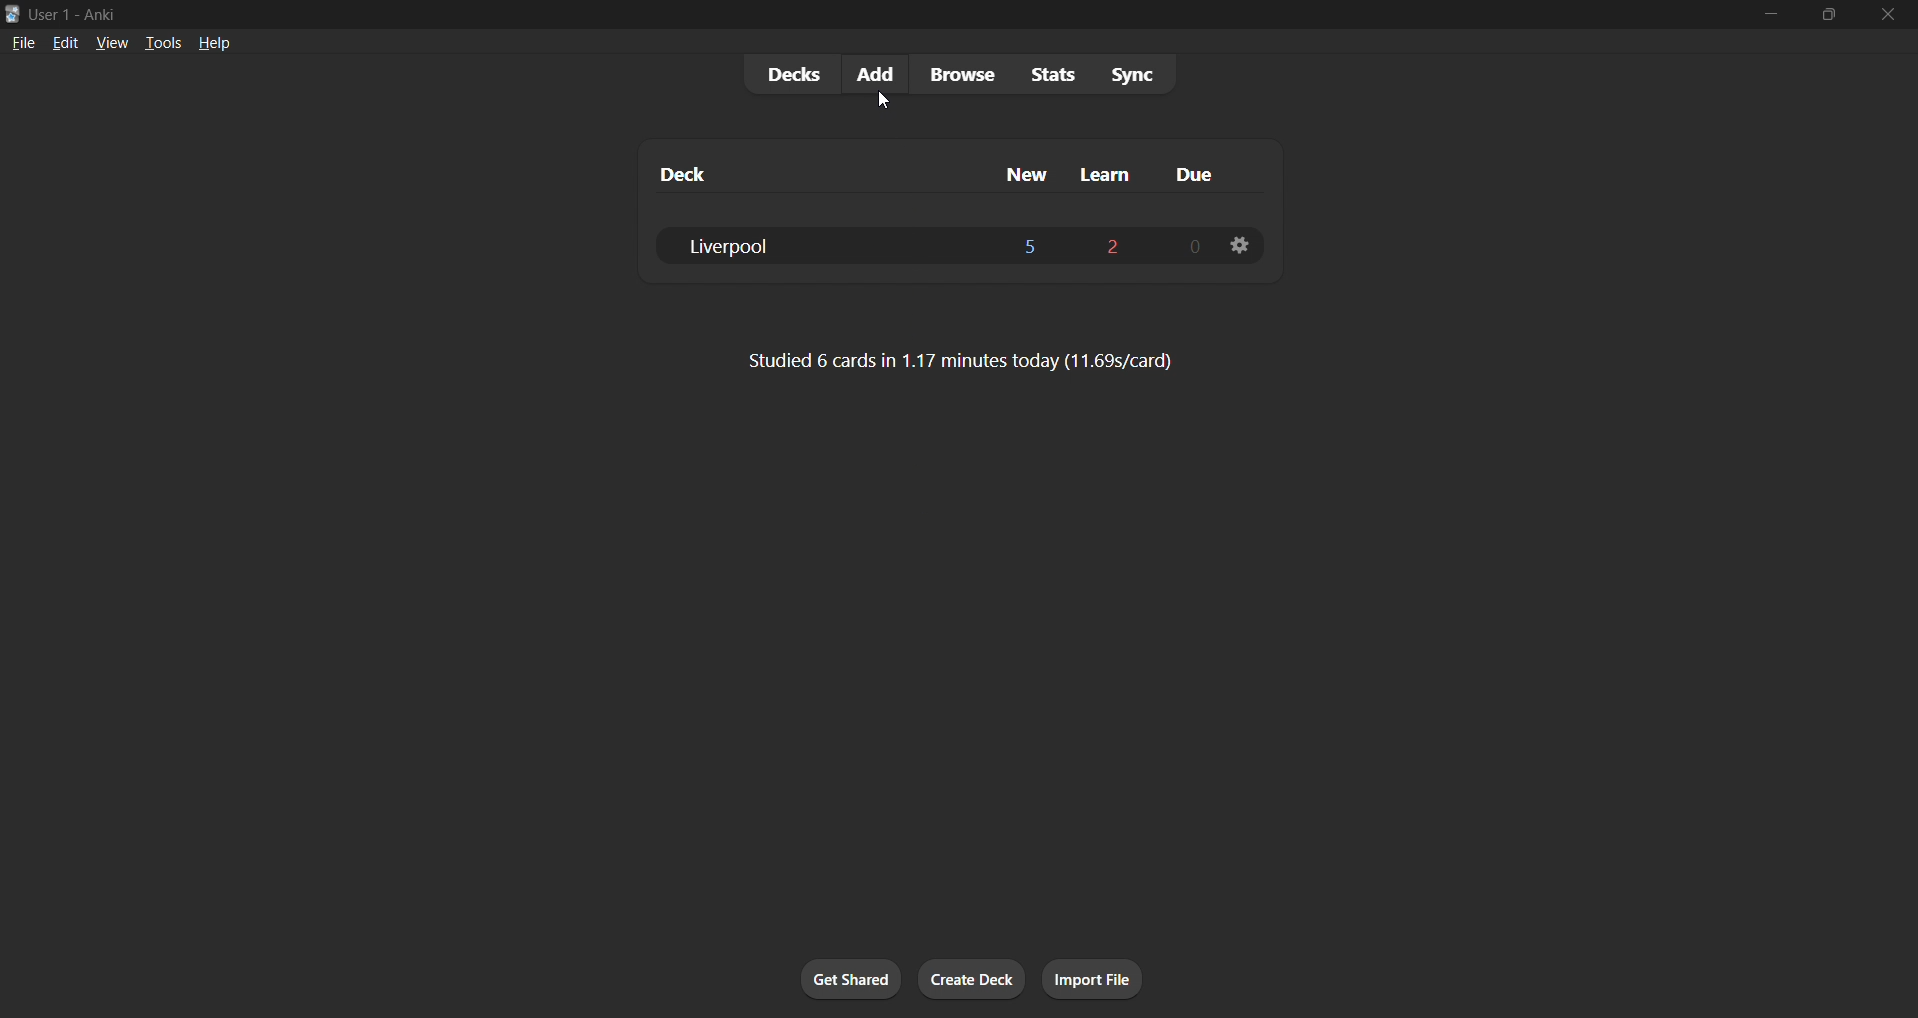  Describe the element at coordinates (957, 74) in the screenshot. I see `browse` at that location.